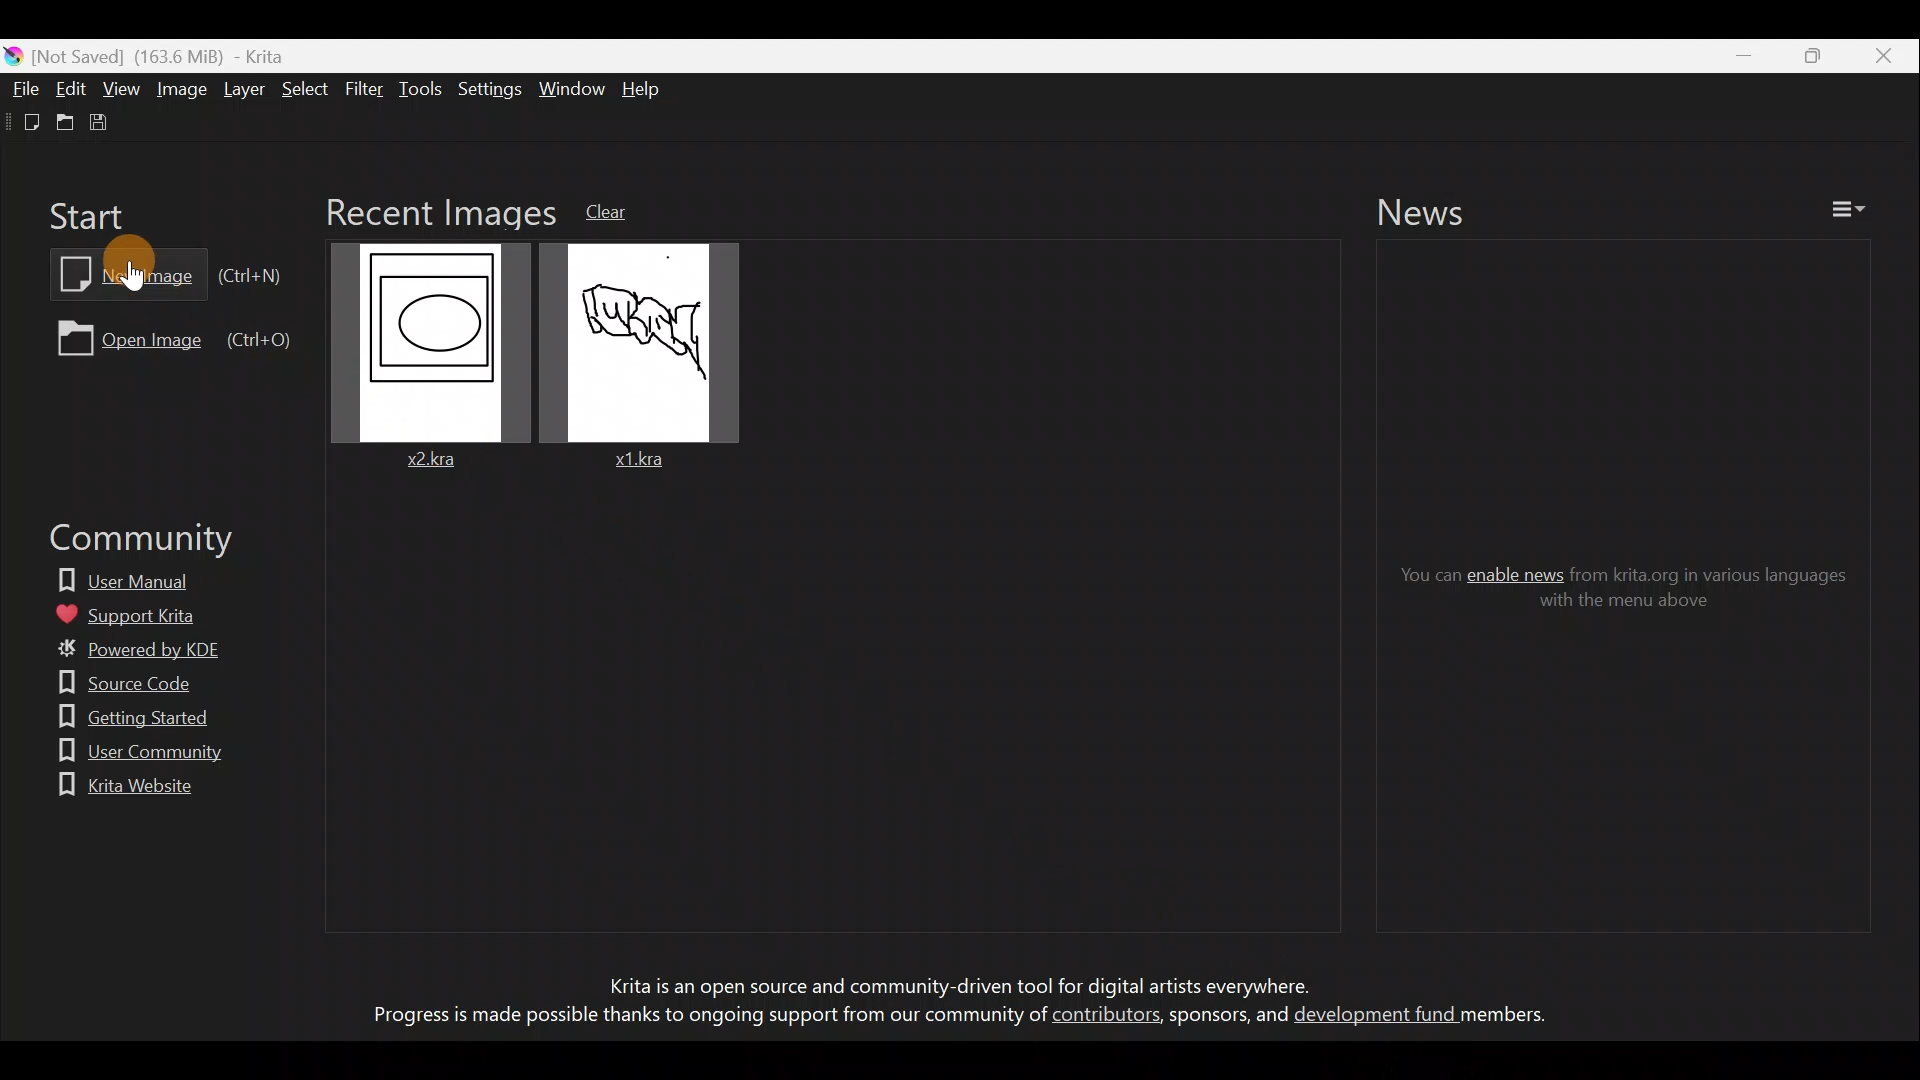  Describe the element at coordinates (1439, 211) in the screenshot. I see ` News` at that location.